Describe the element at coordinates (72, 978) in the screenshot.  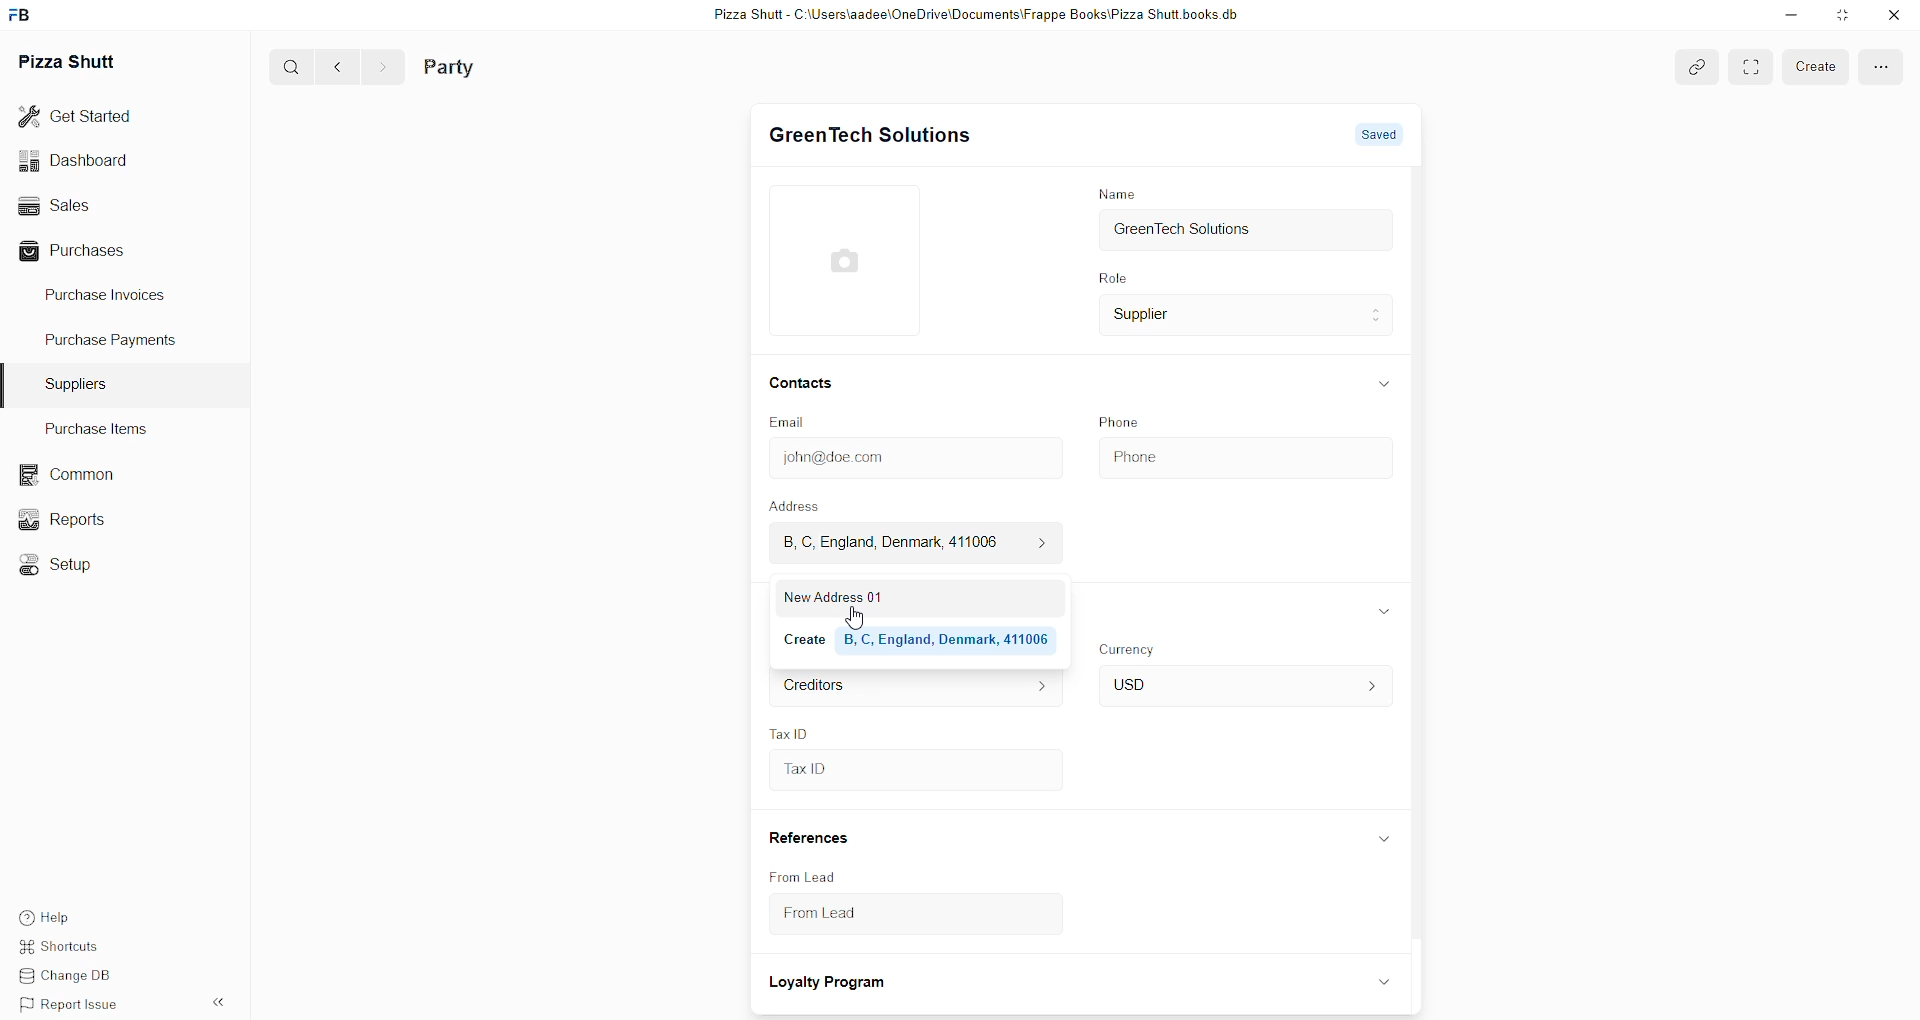
I see ` Change DB` at that location.